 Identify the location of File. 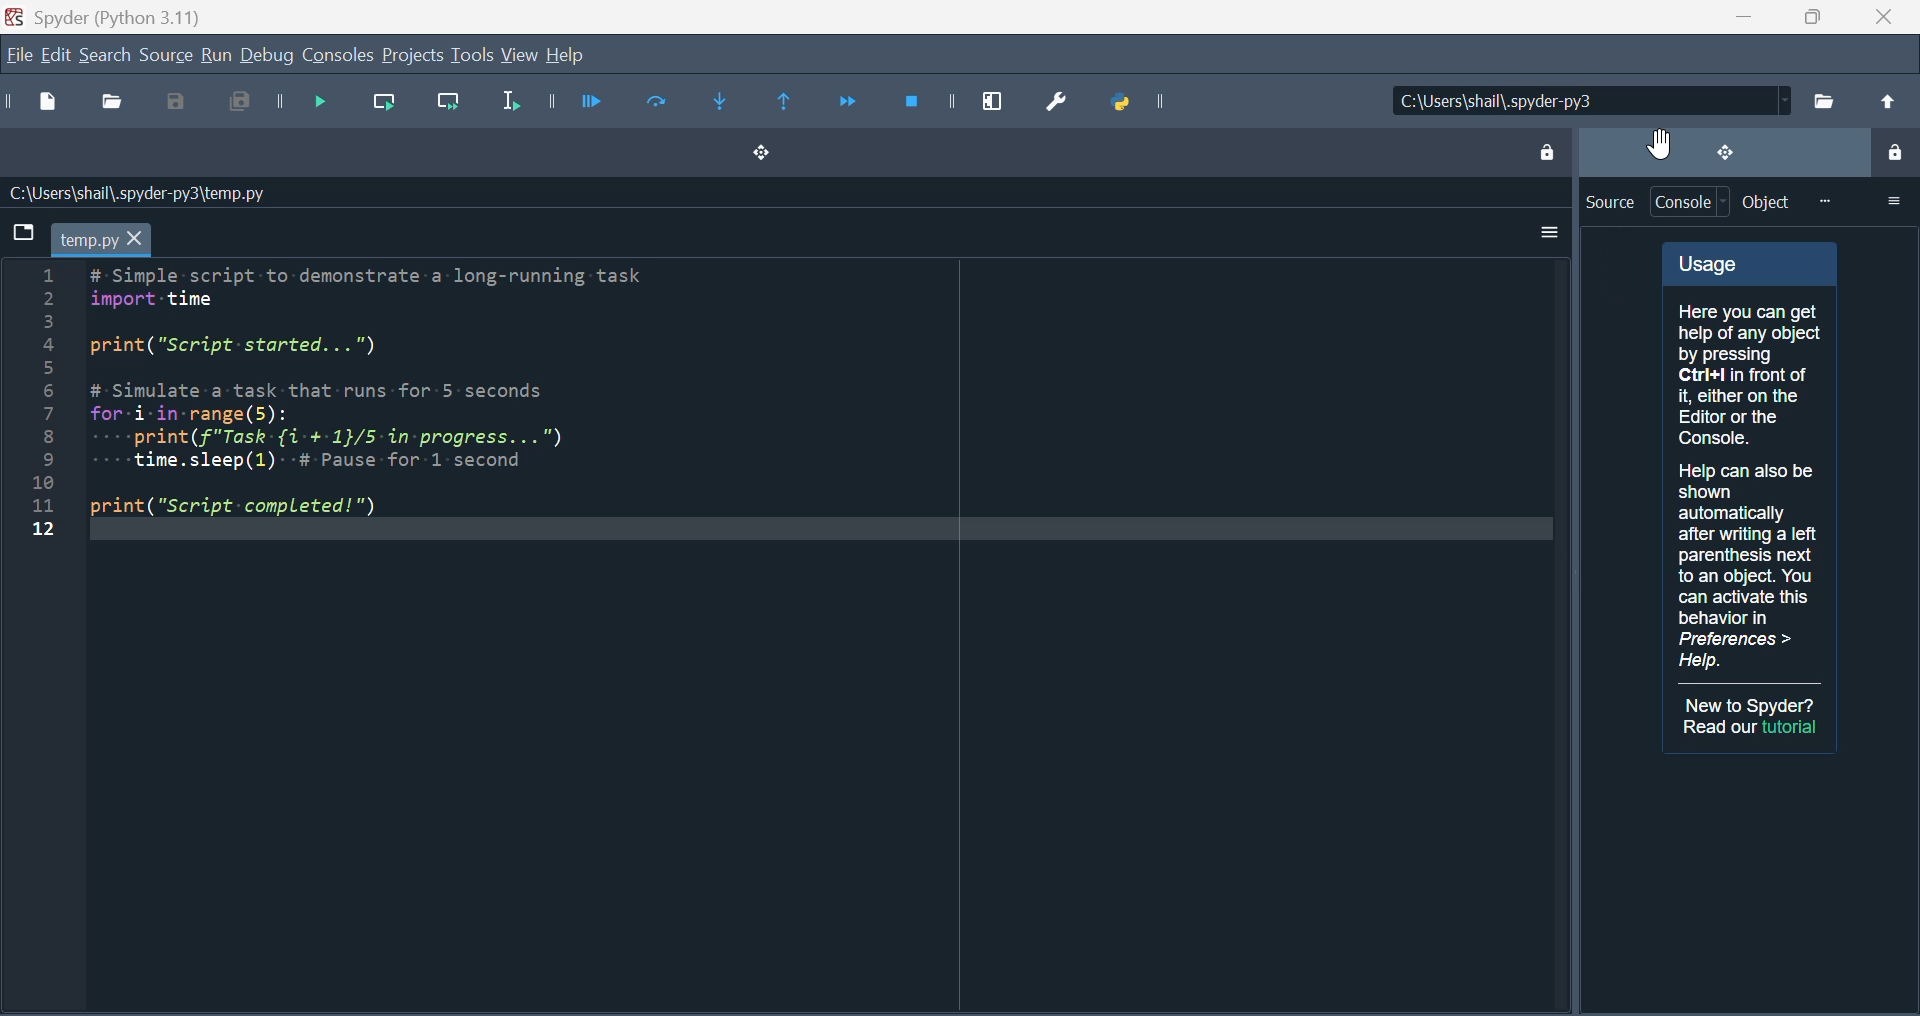
(17, 57).